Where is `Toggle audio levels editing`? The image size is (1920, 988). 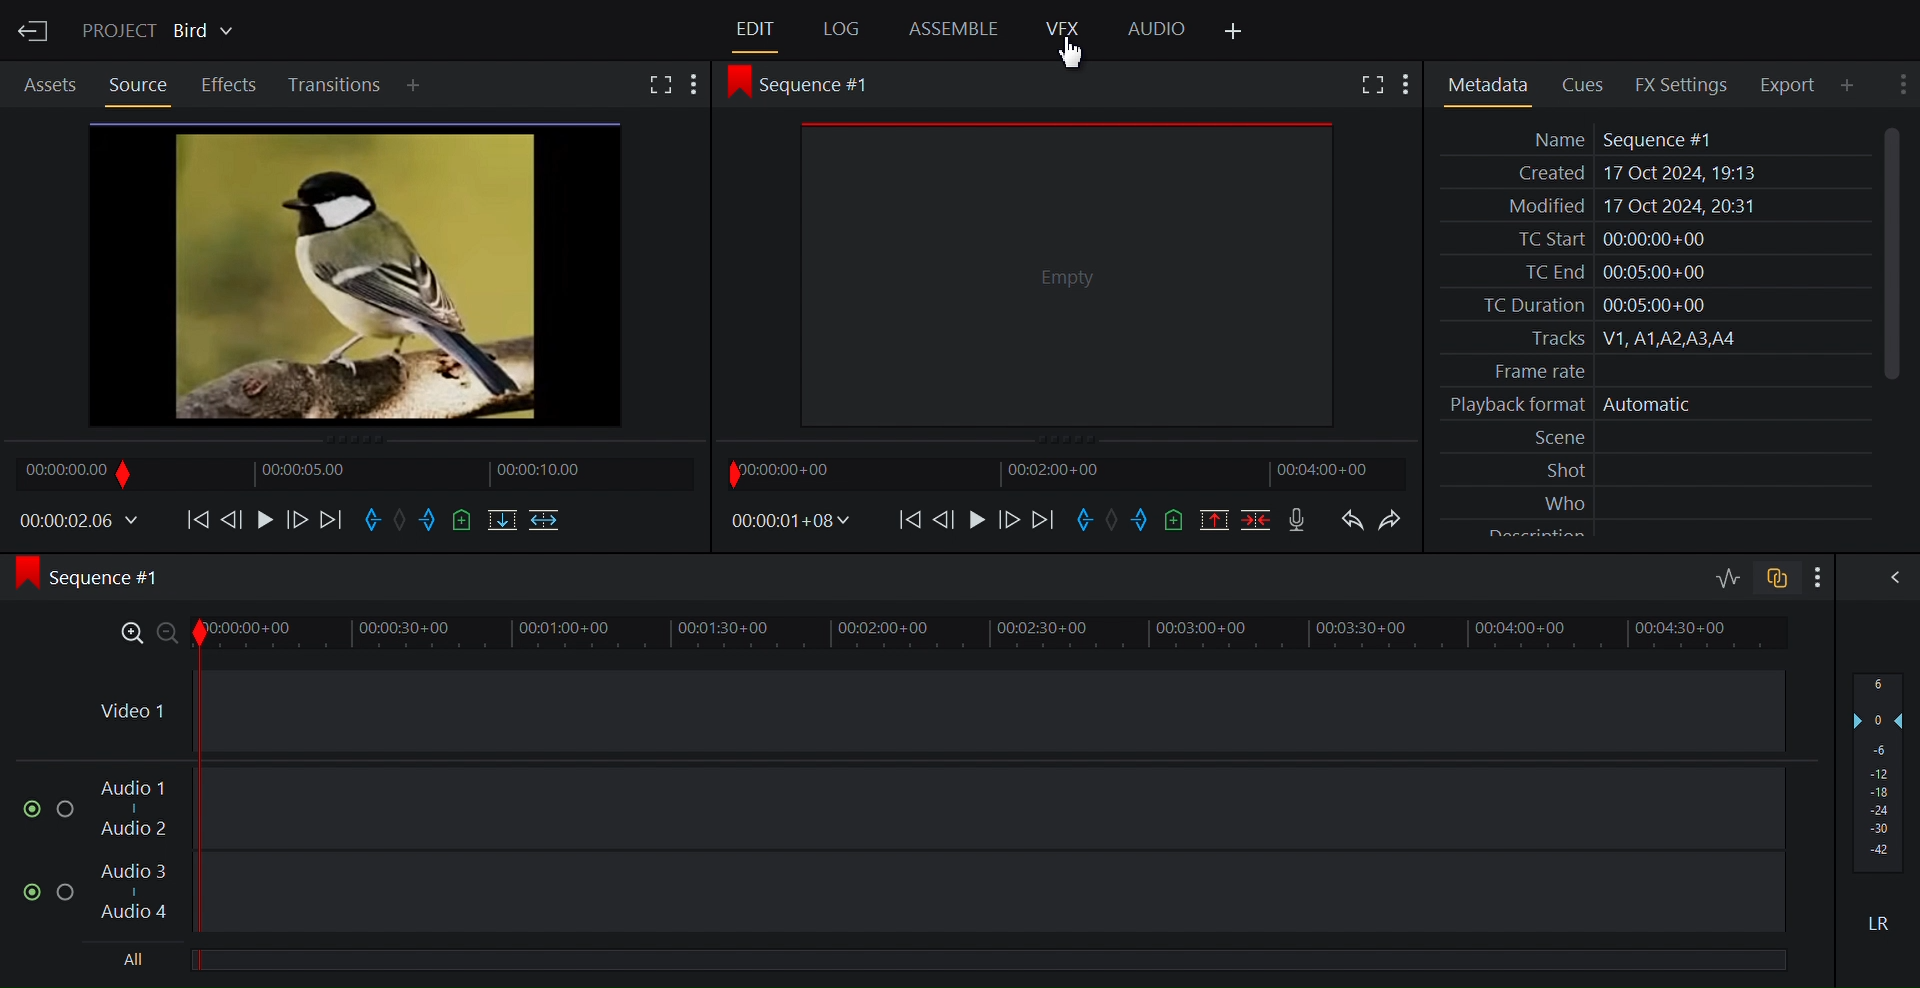 Toggle audio levels editing is located at coordinates (1726, 577).